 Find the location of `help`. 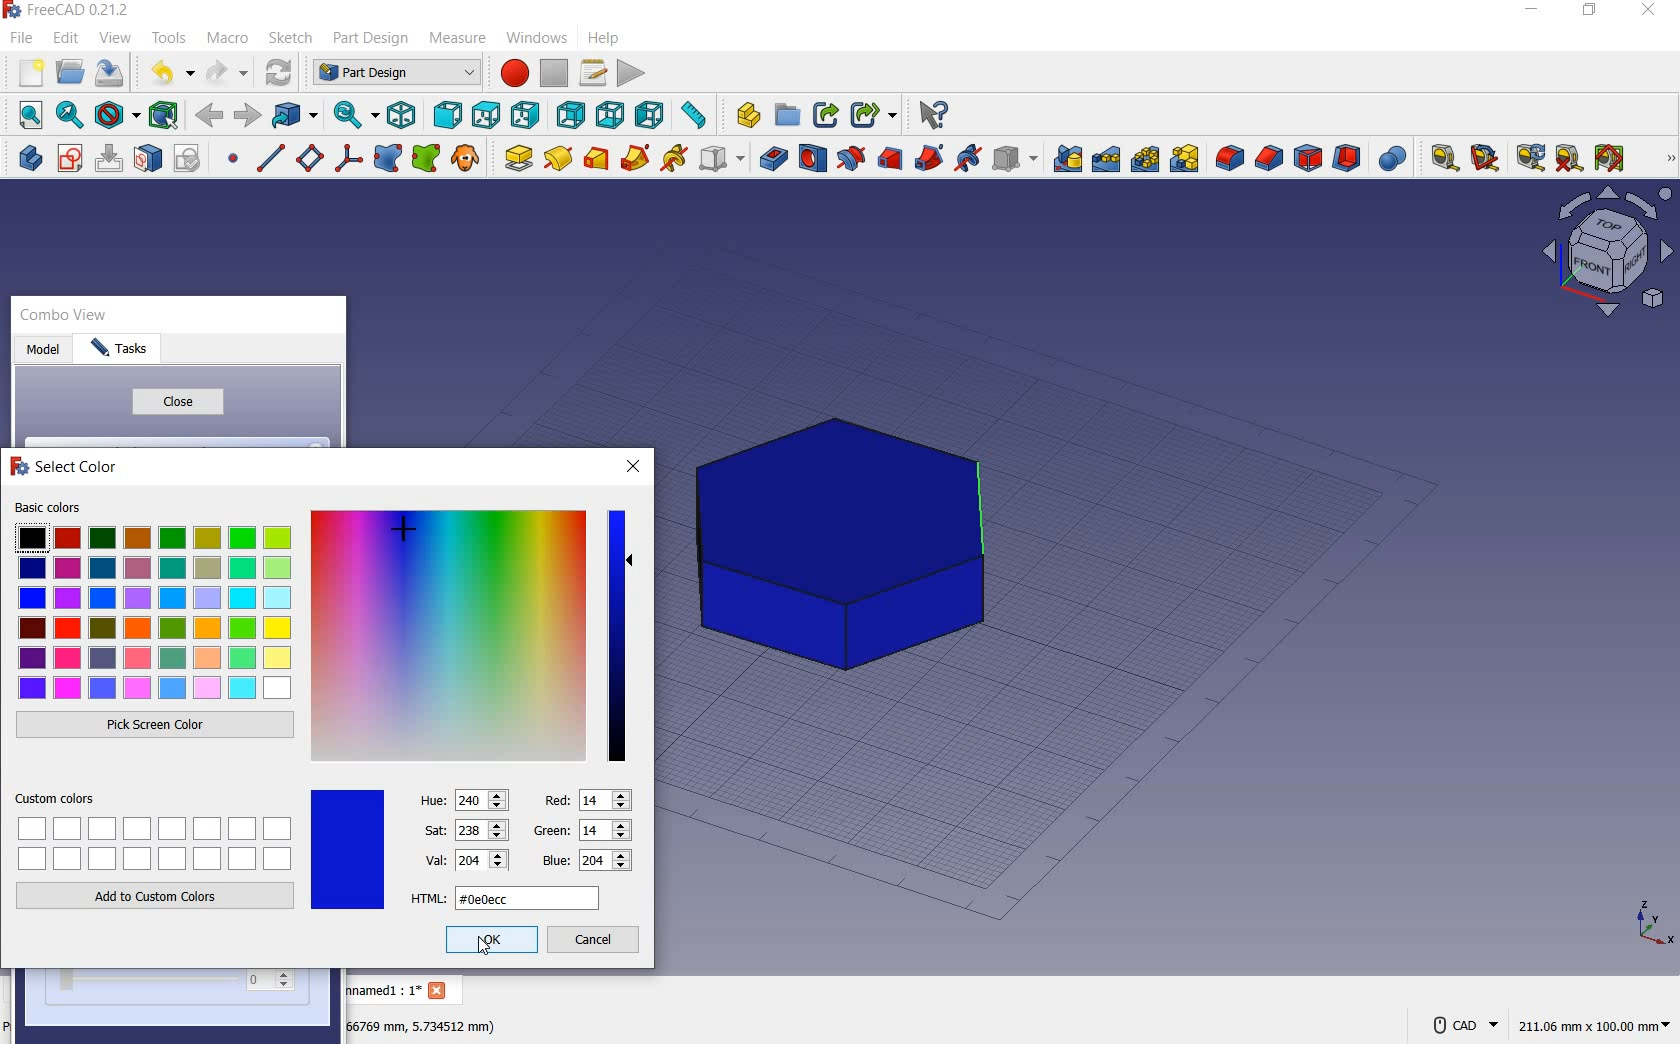

help is located at coordinates (614, 38).